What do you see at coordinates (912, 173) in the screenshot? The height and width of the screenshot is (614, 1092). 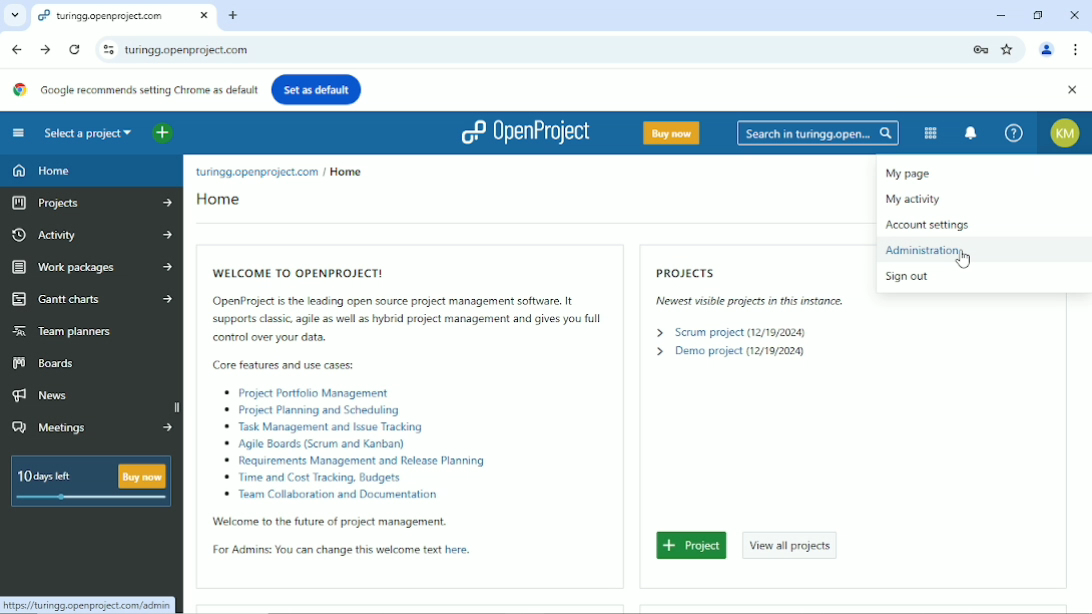 I see `My page` at bounding box center [912, 173].